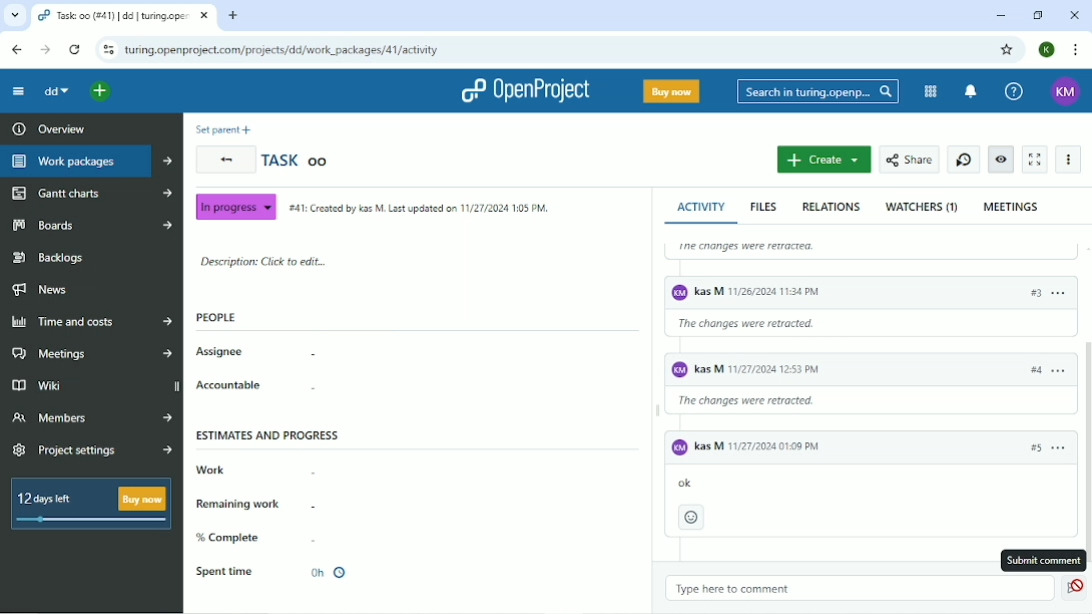 The image size is (1092, 614). Describe the element at coordinates (283, 572) in the screenshot. I see `Spent time 0h` at that location.